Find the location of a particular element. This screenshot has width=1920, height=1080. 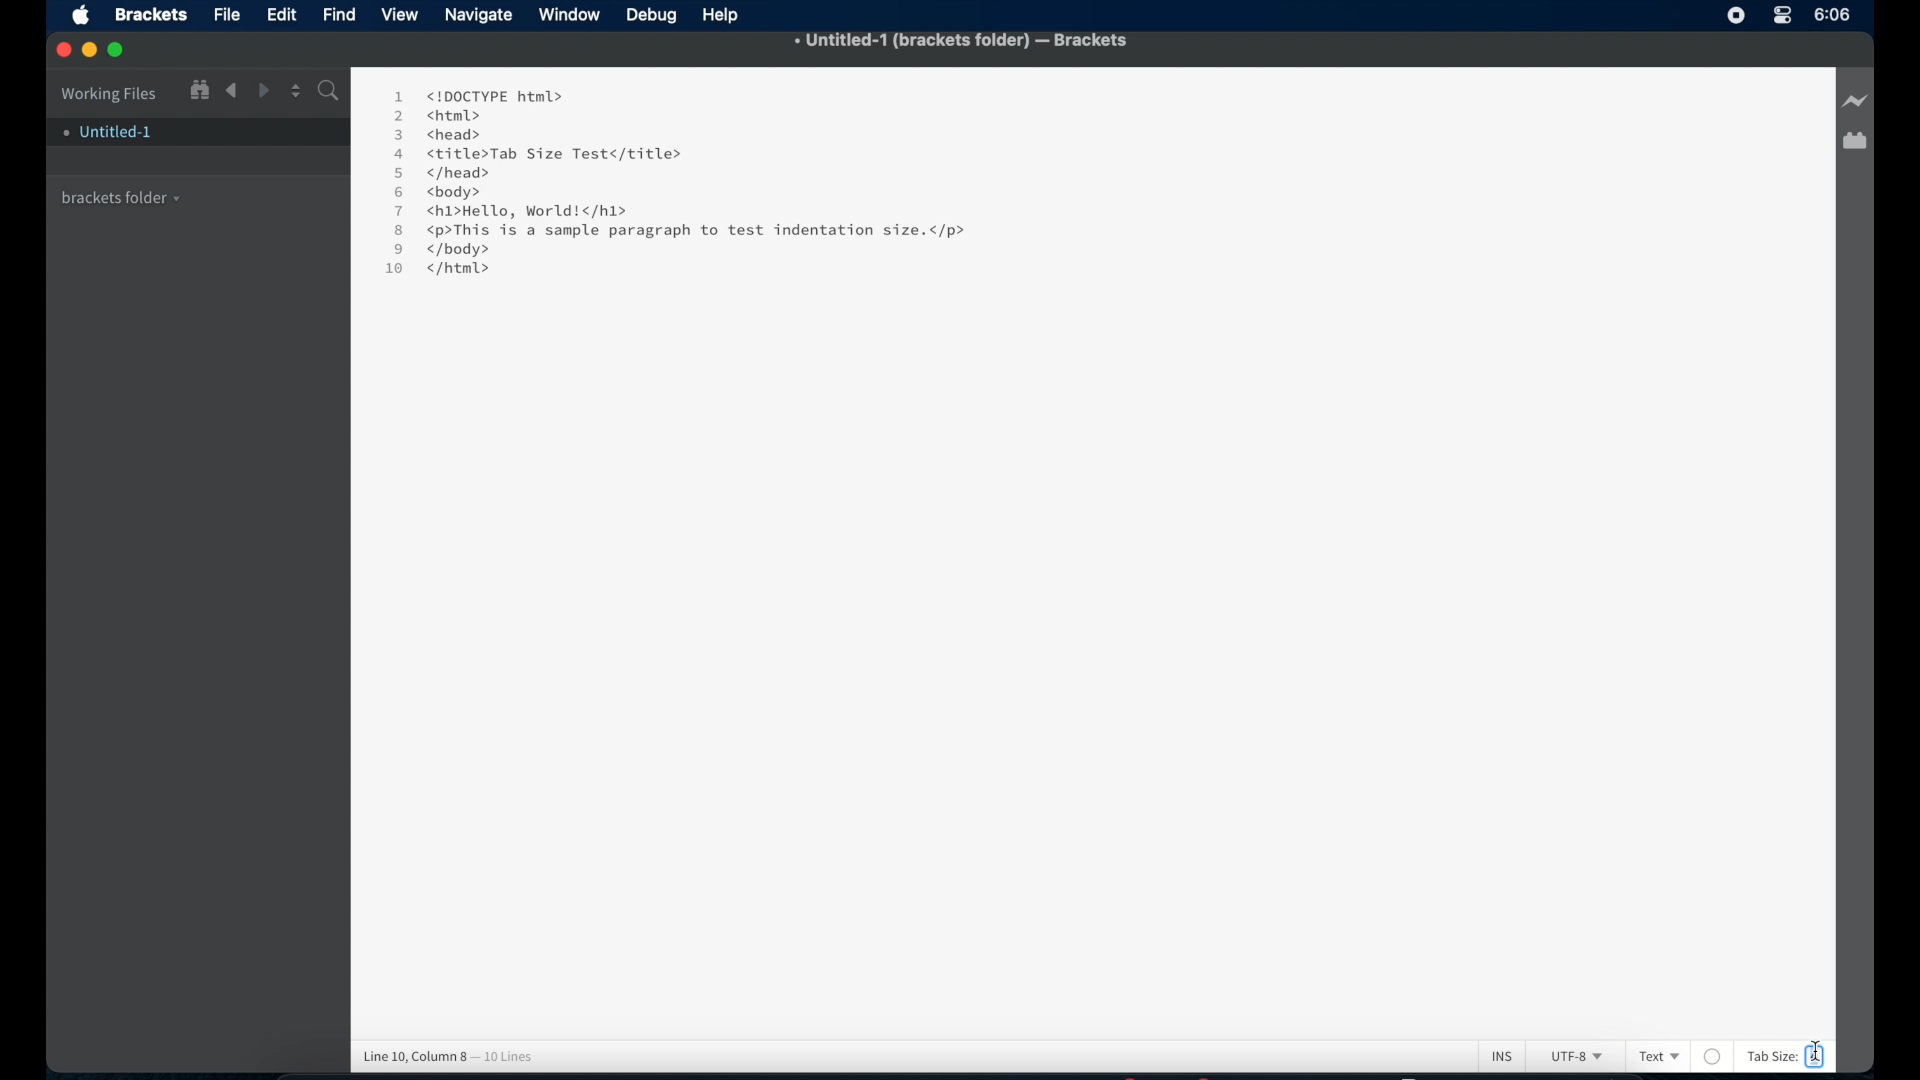

Zoom in is located at coordinates (198, 89).